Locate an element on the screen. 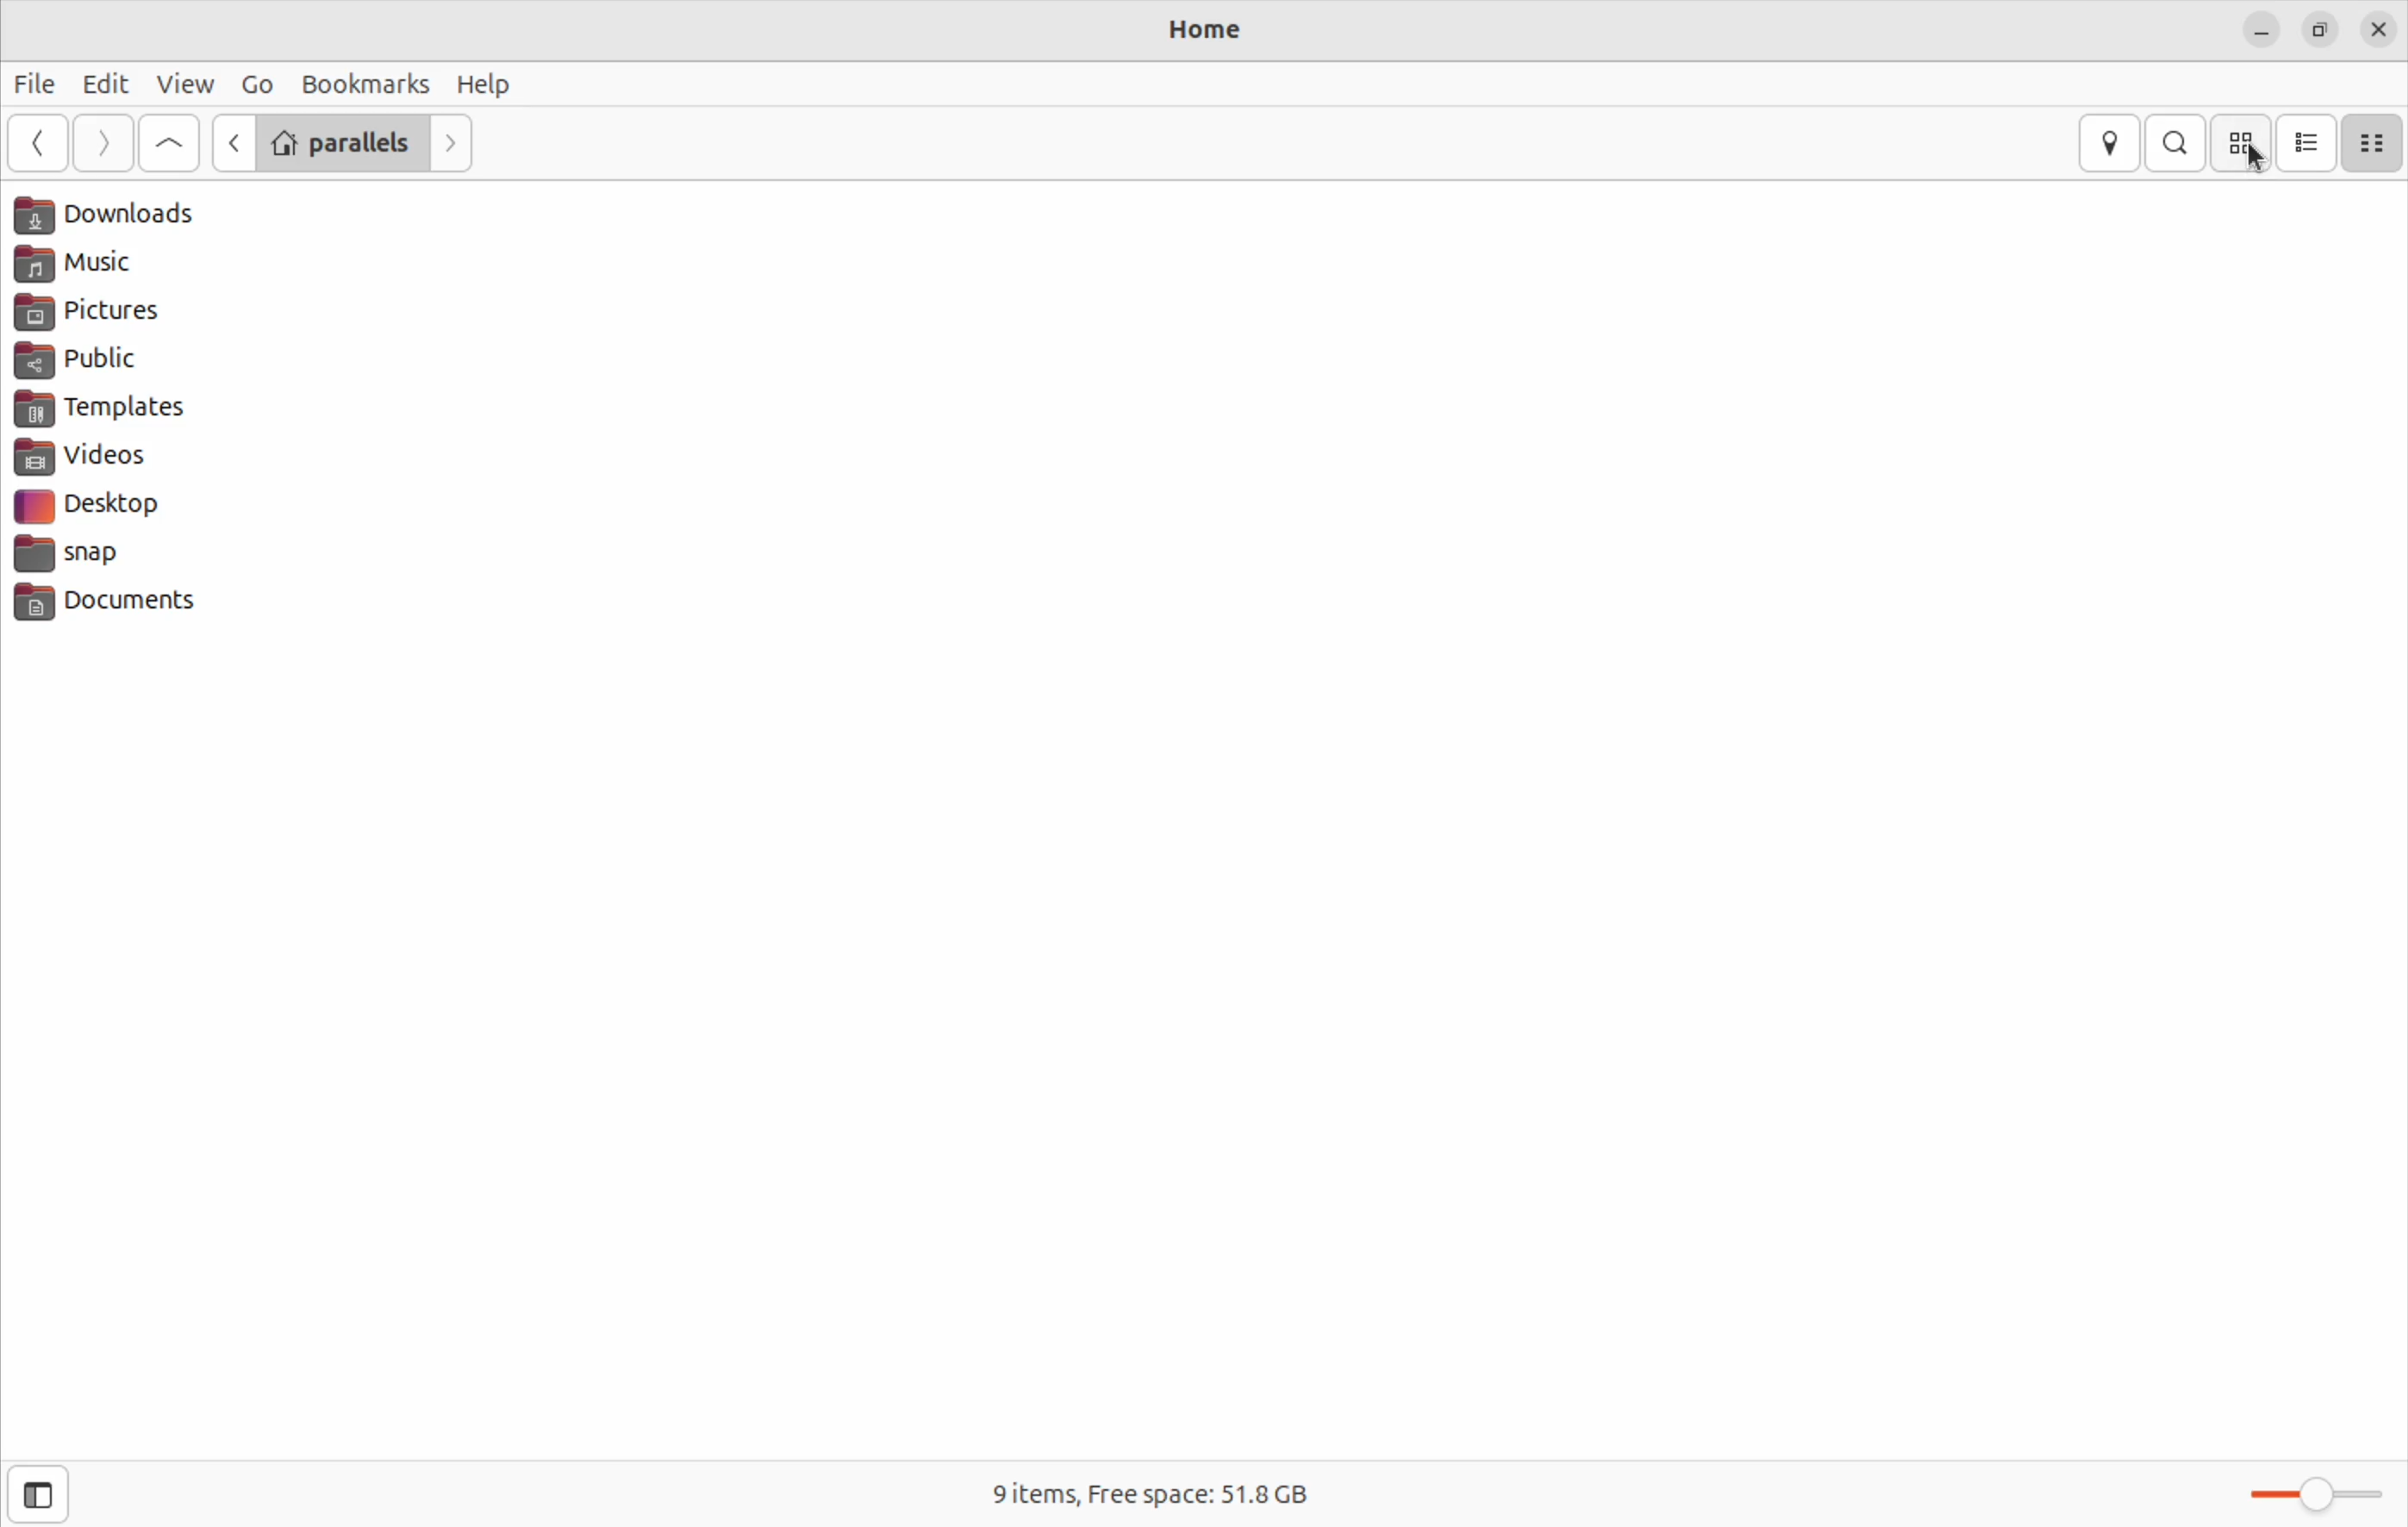 Image resolution: width=2408 pixels, height=1527 pixels. Downloads is located at coordinates (143, 214).